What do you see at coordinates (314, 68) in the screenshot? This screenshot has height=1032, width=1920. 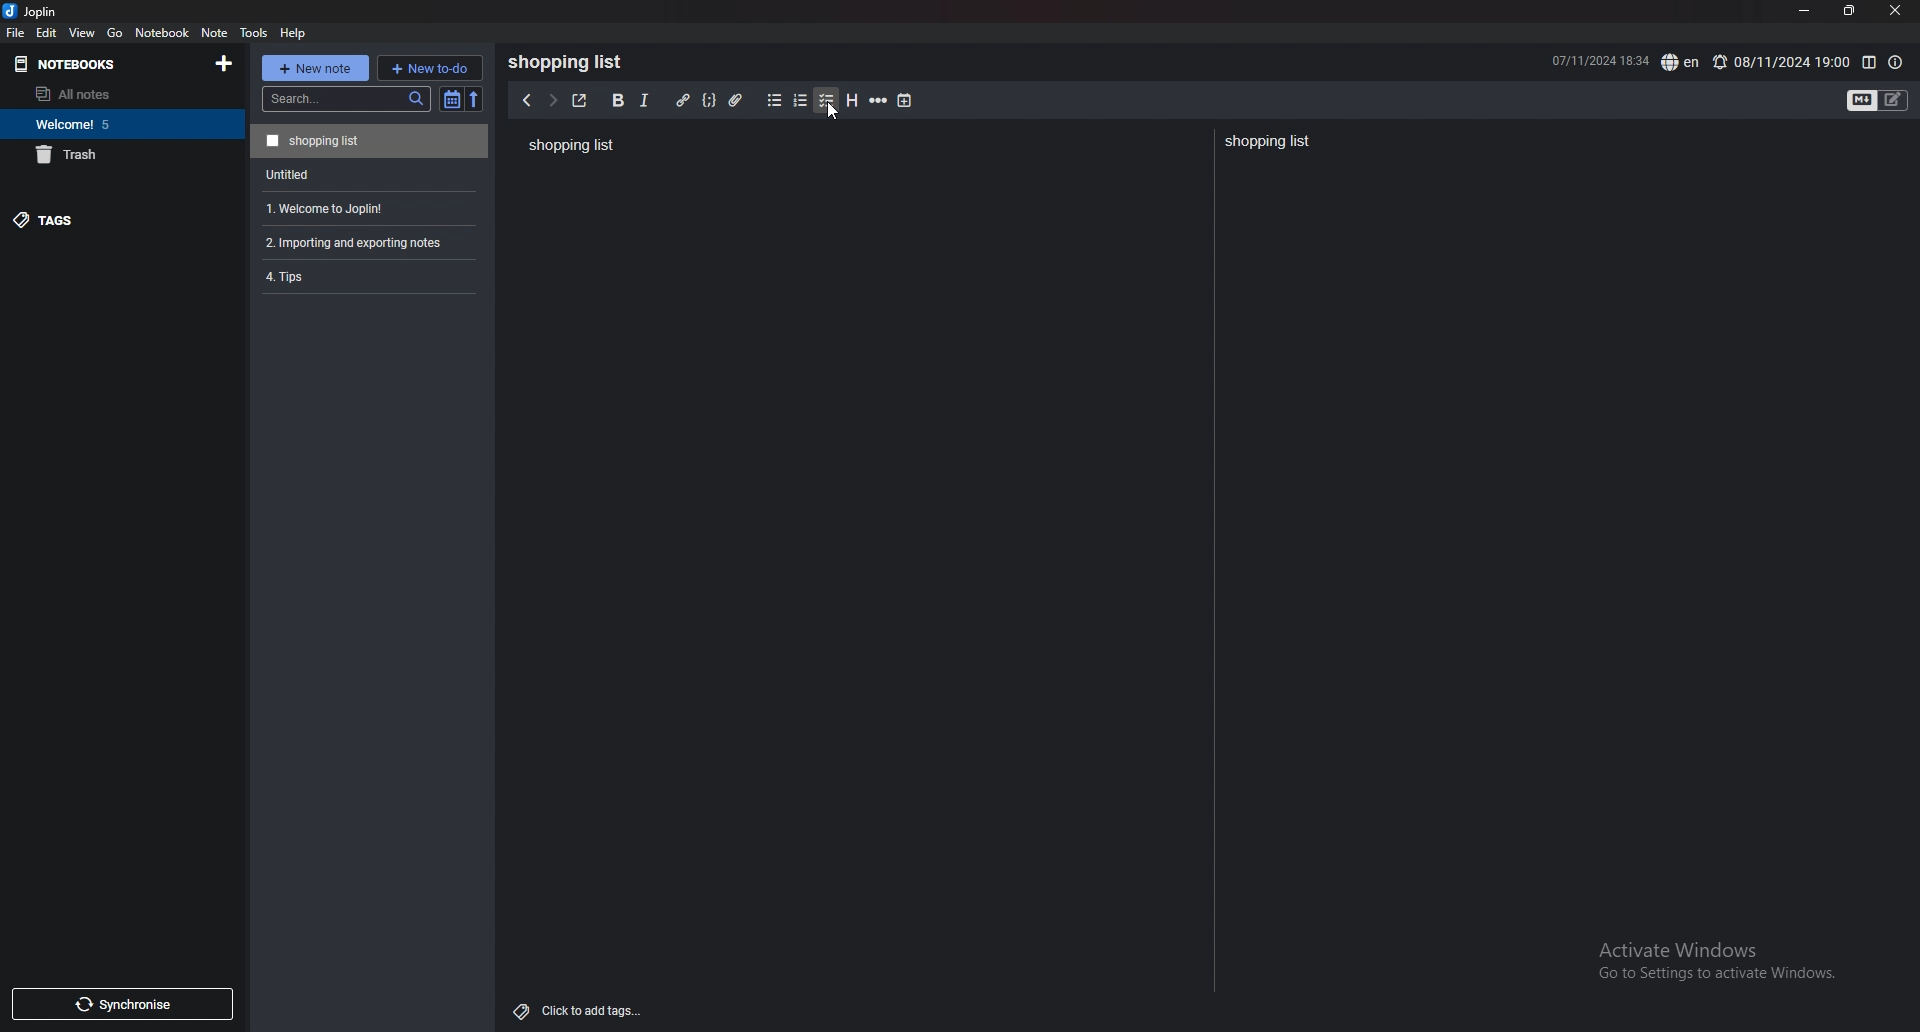 I see `new note` at bounding box center [314, 68].